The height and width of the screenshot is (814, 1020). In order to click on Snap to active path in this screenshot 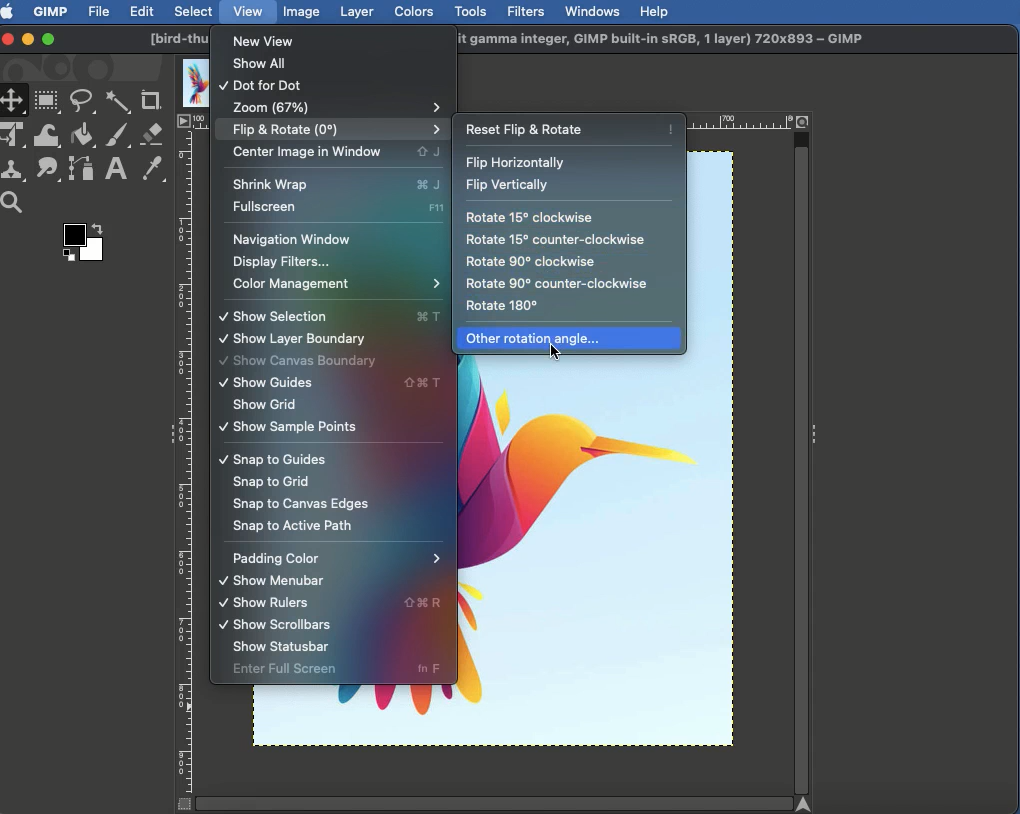, I will do `click(293, 525)`.